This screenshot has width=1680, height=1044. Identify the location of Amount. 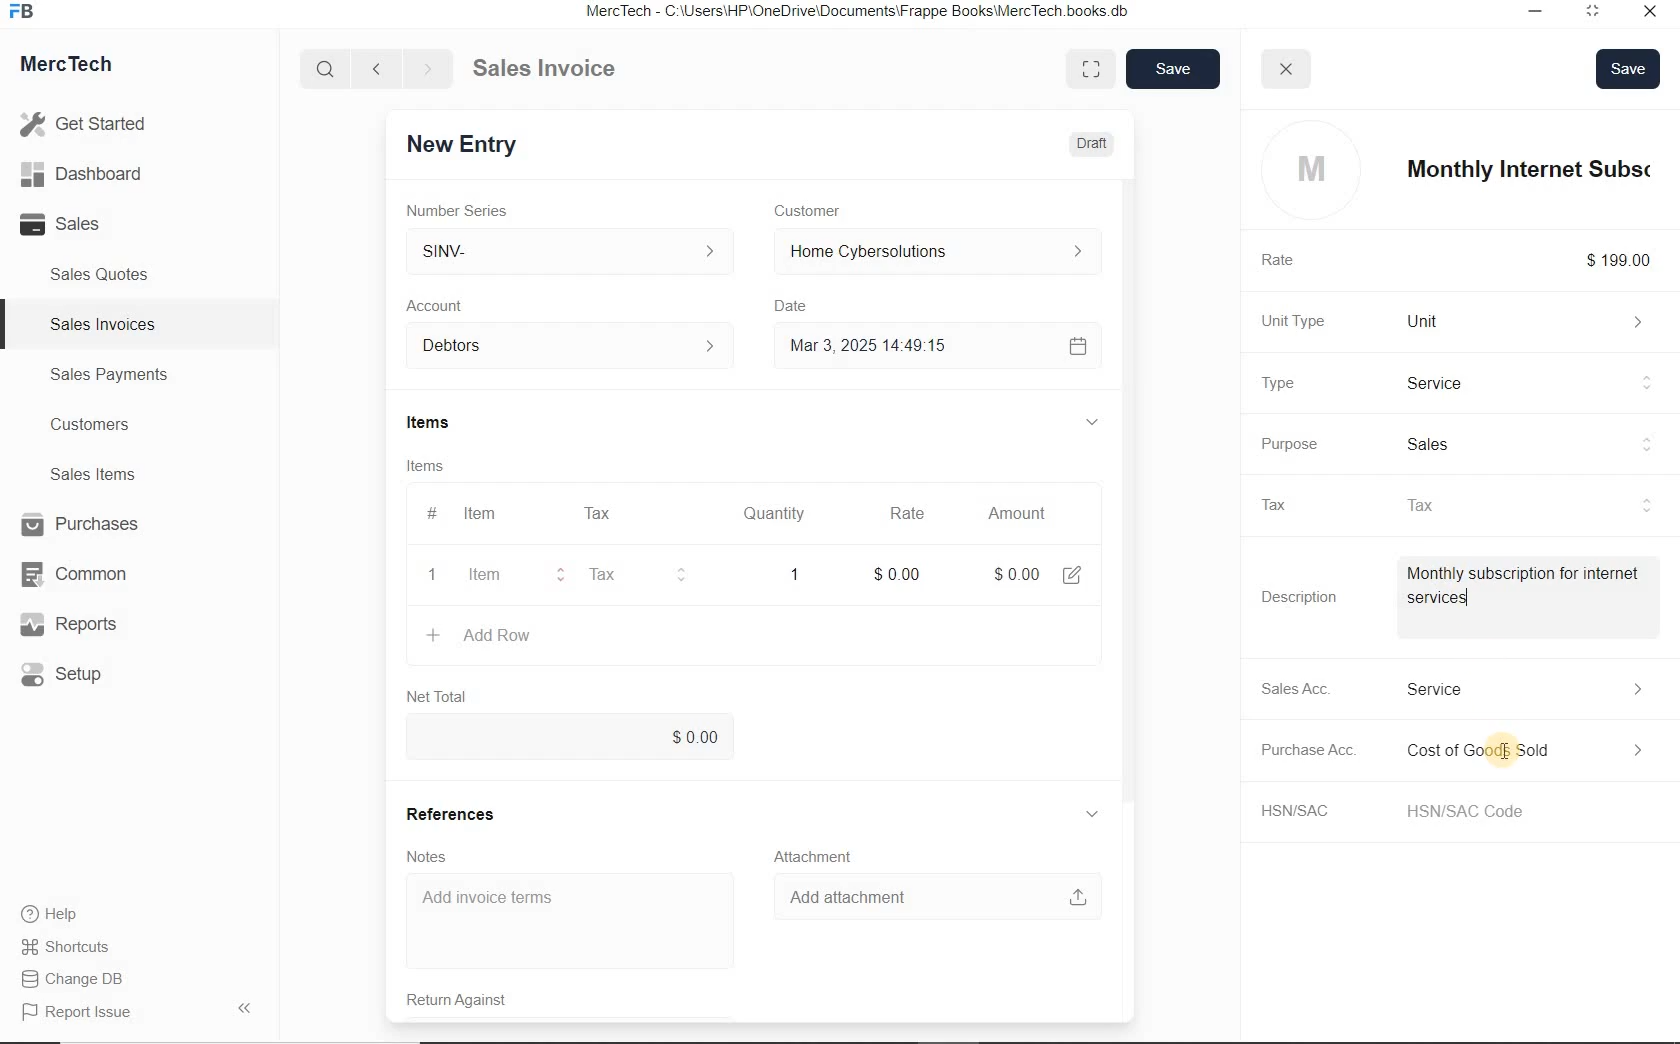
(1013, 513).